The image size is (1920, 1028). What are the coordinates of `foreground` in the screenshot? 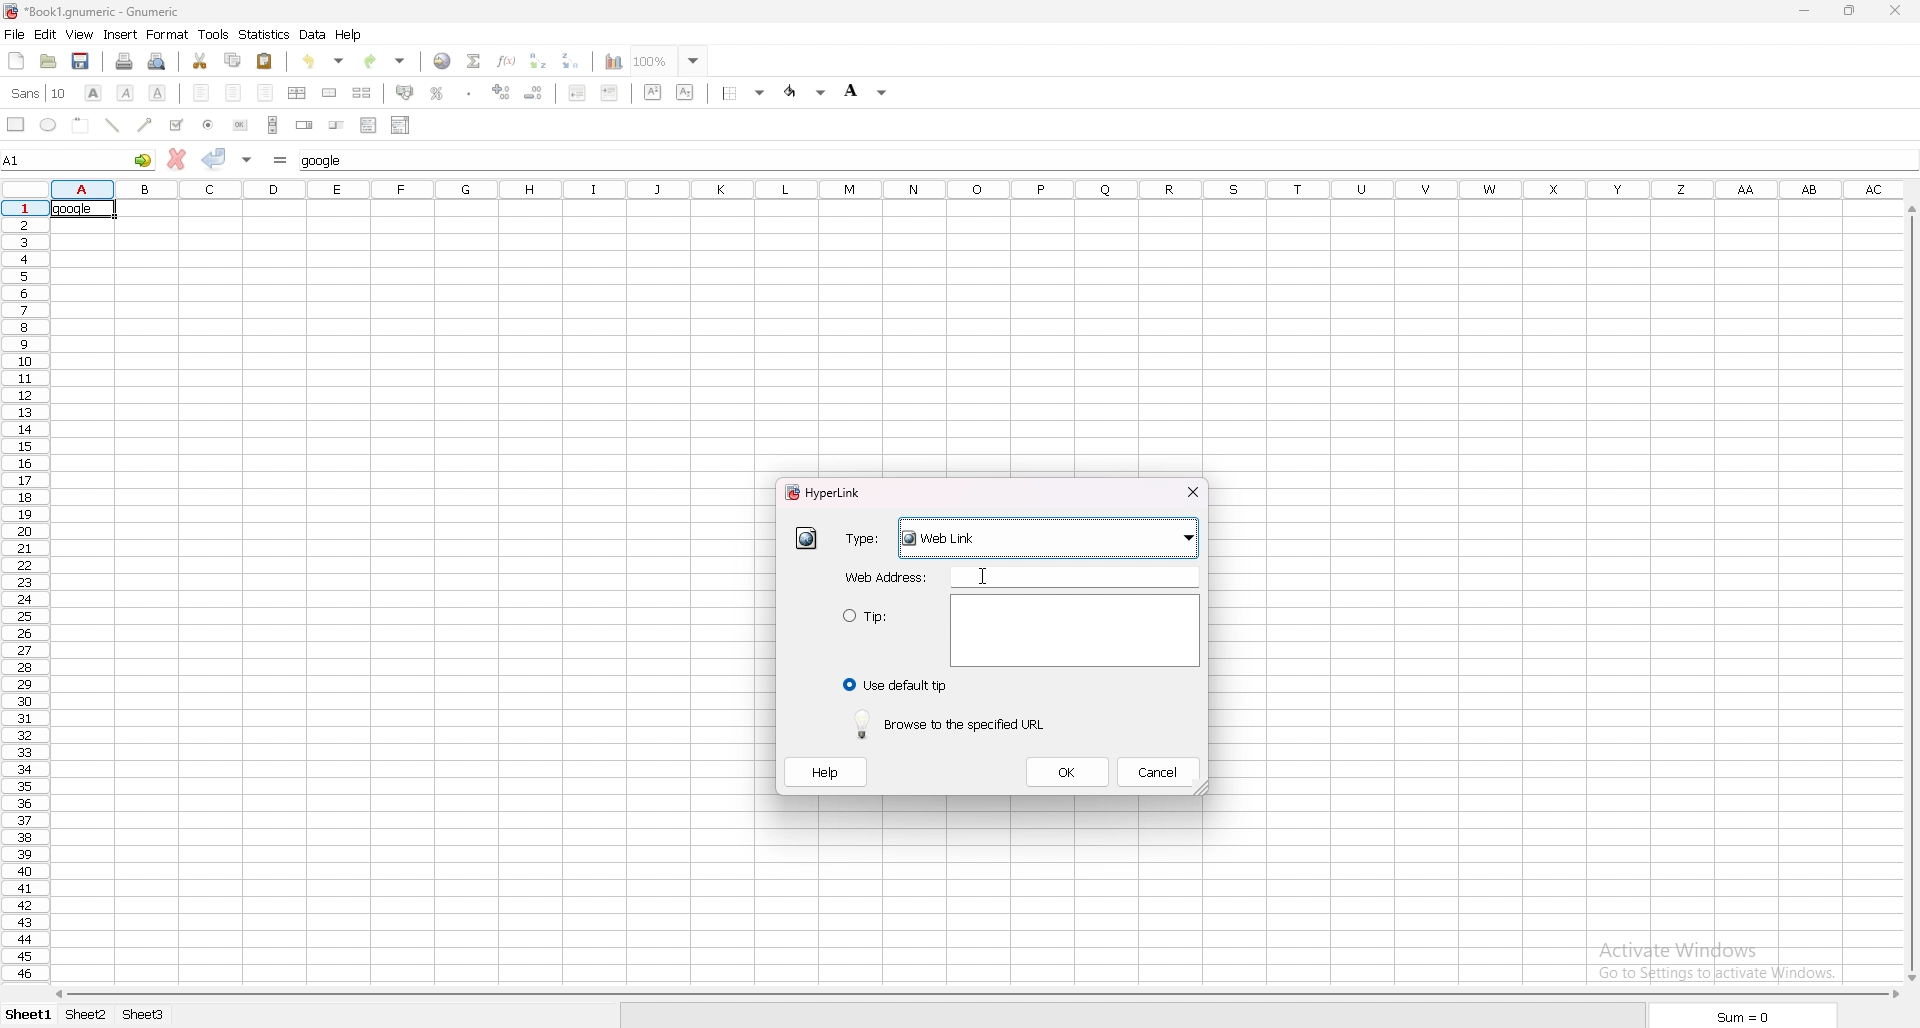 It's located at (807, 92).